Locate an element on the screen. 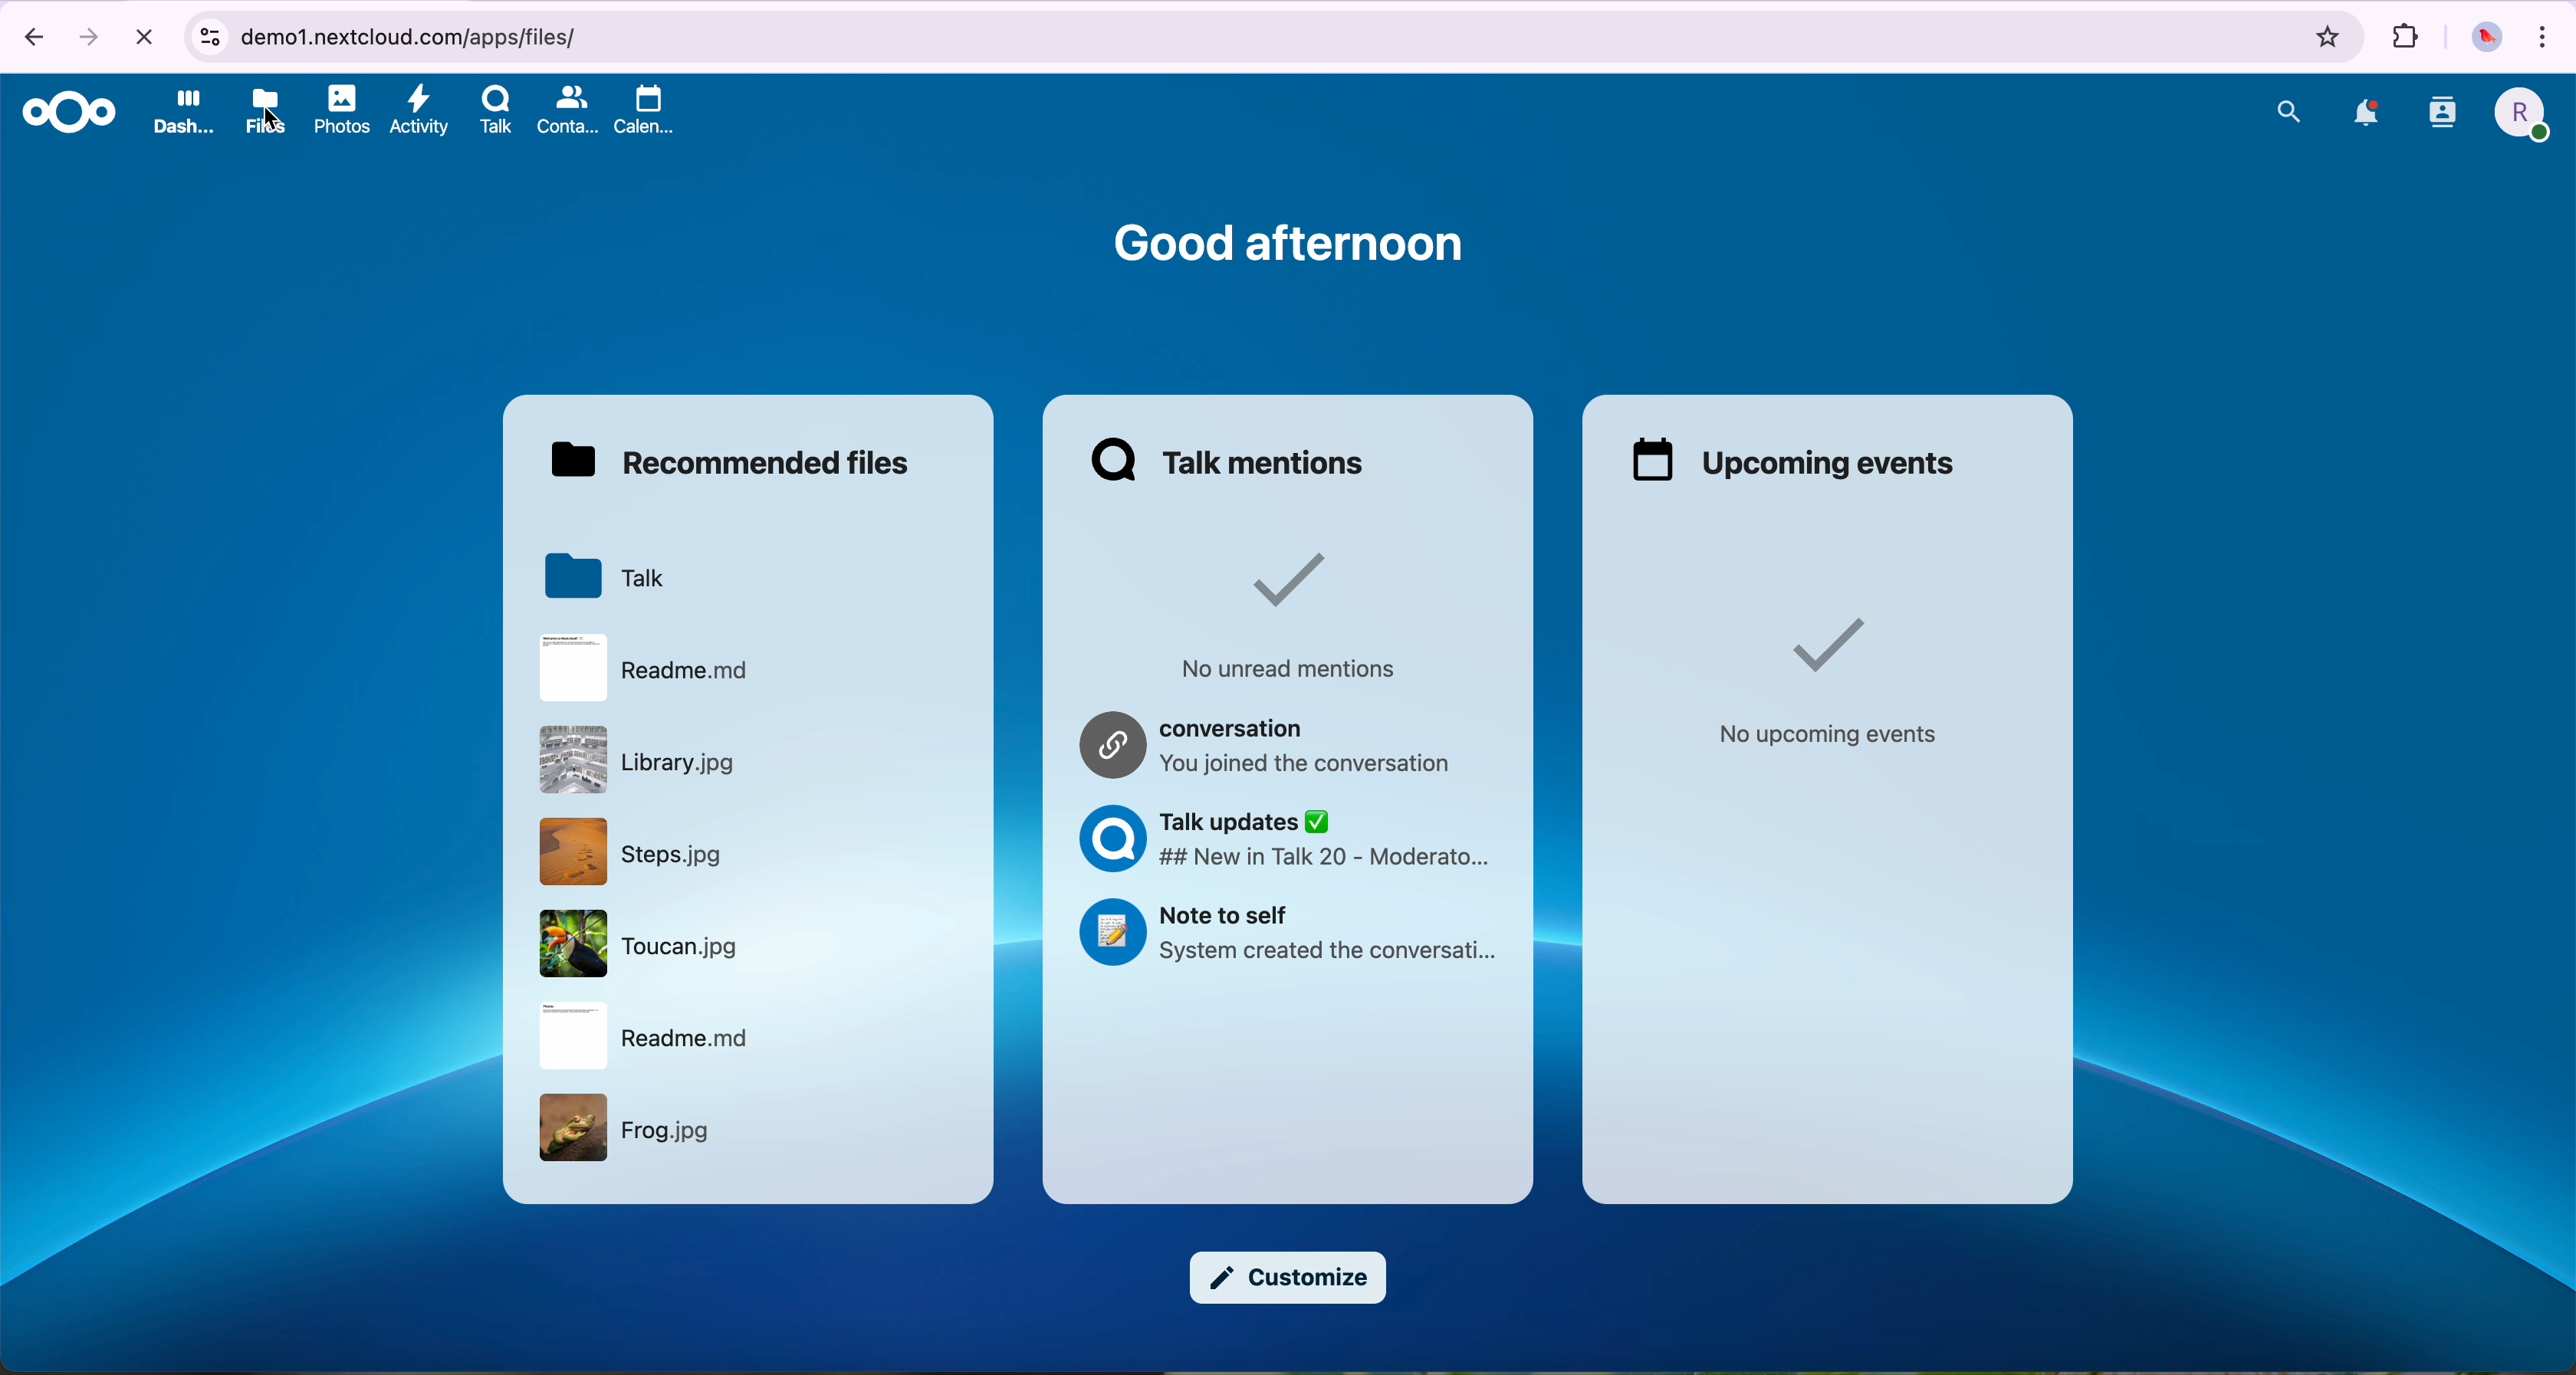 The height and width of the screenshot is (1375, 2576). profile picture is located at coordinates (2484, 38).